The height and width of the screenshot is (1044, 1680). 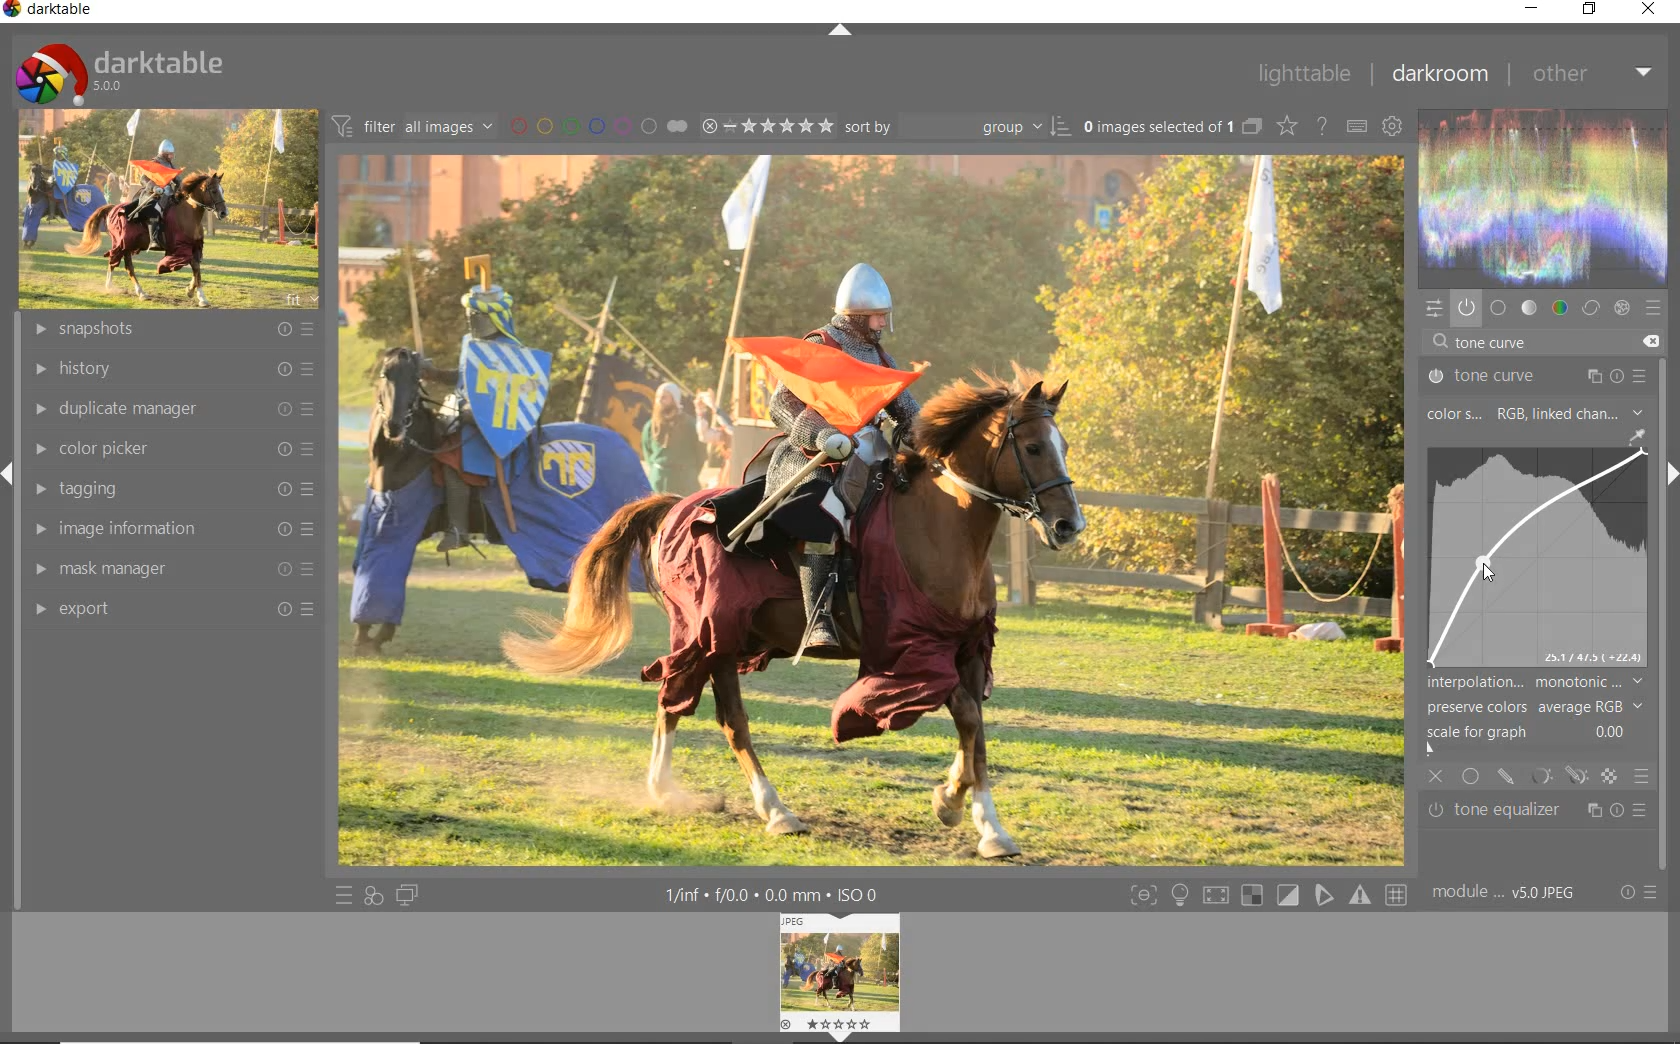 I want to click on presets, so click(x=1654, y=309).